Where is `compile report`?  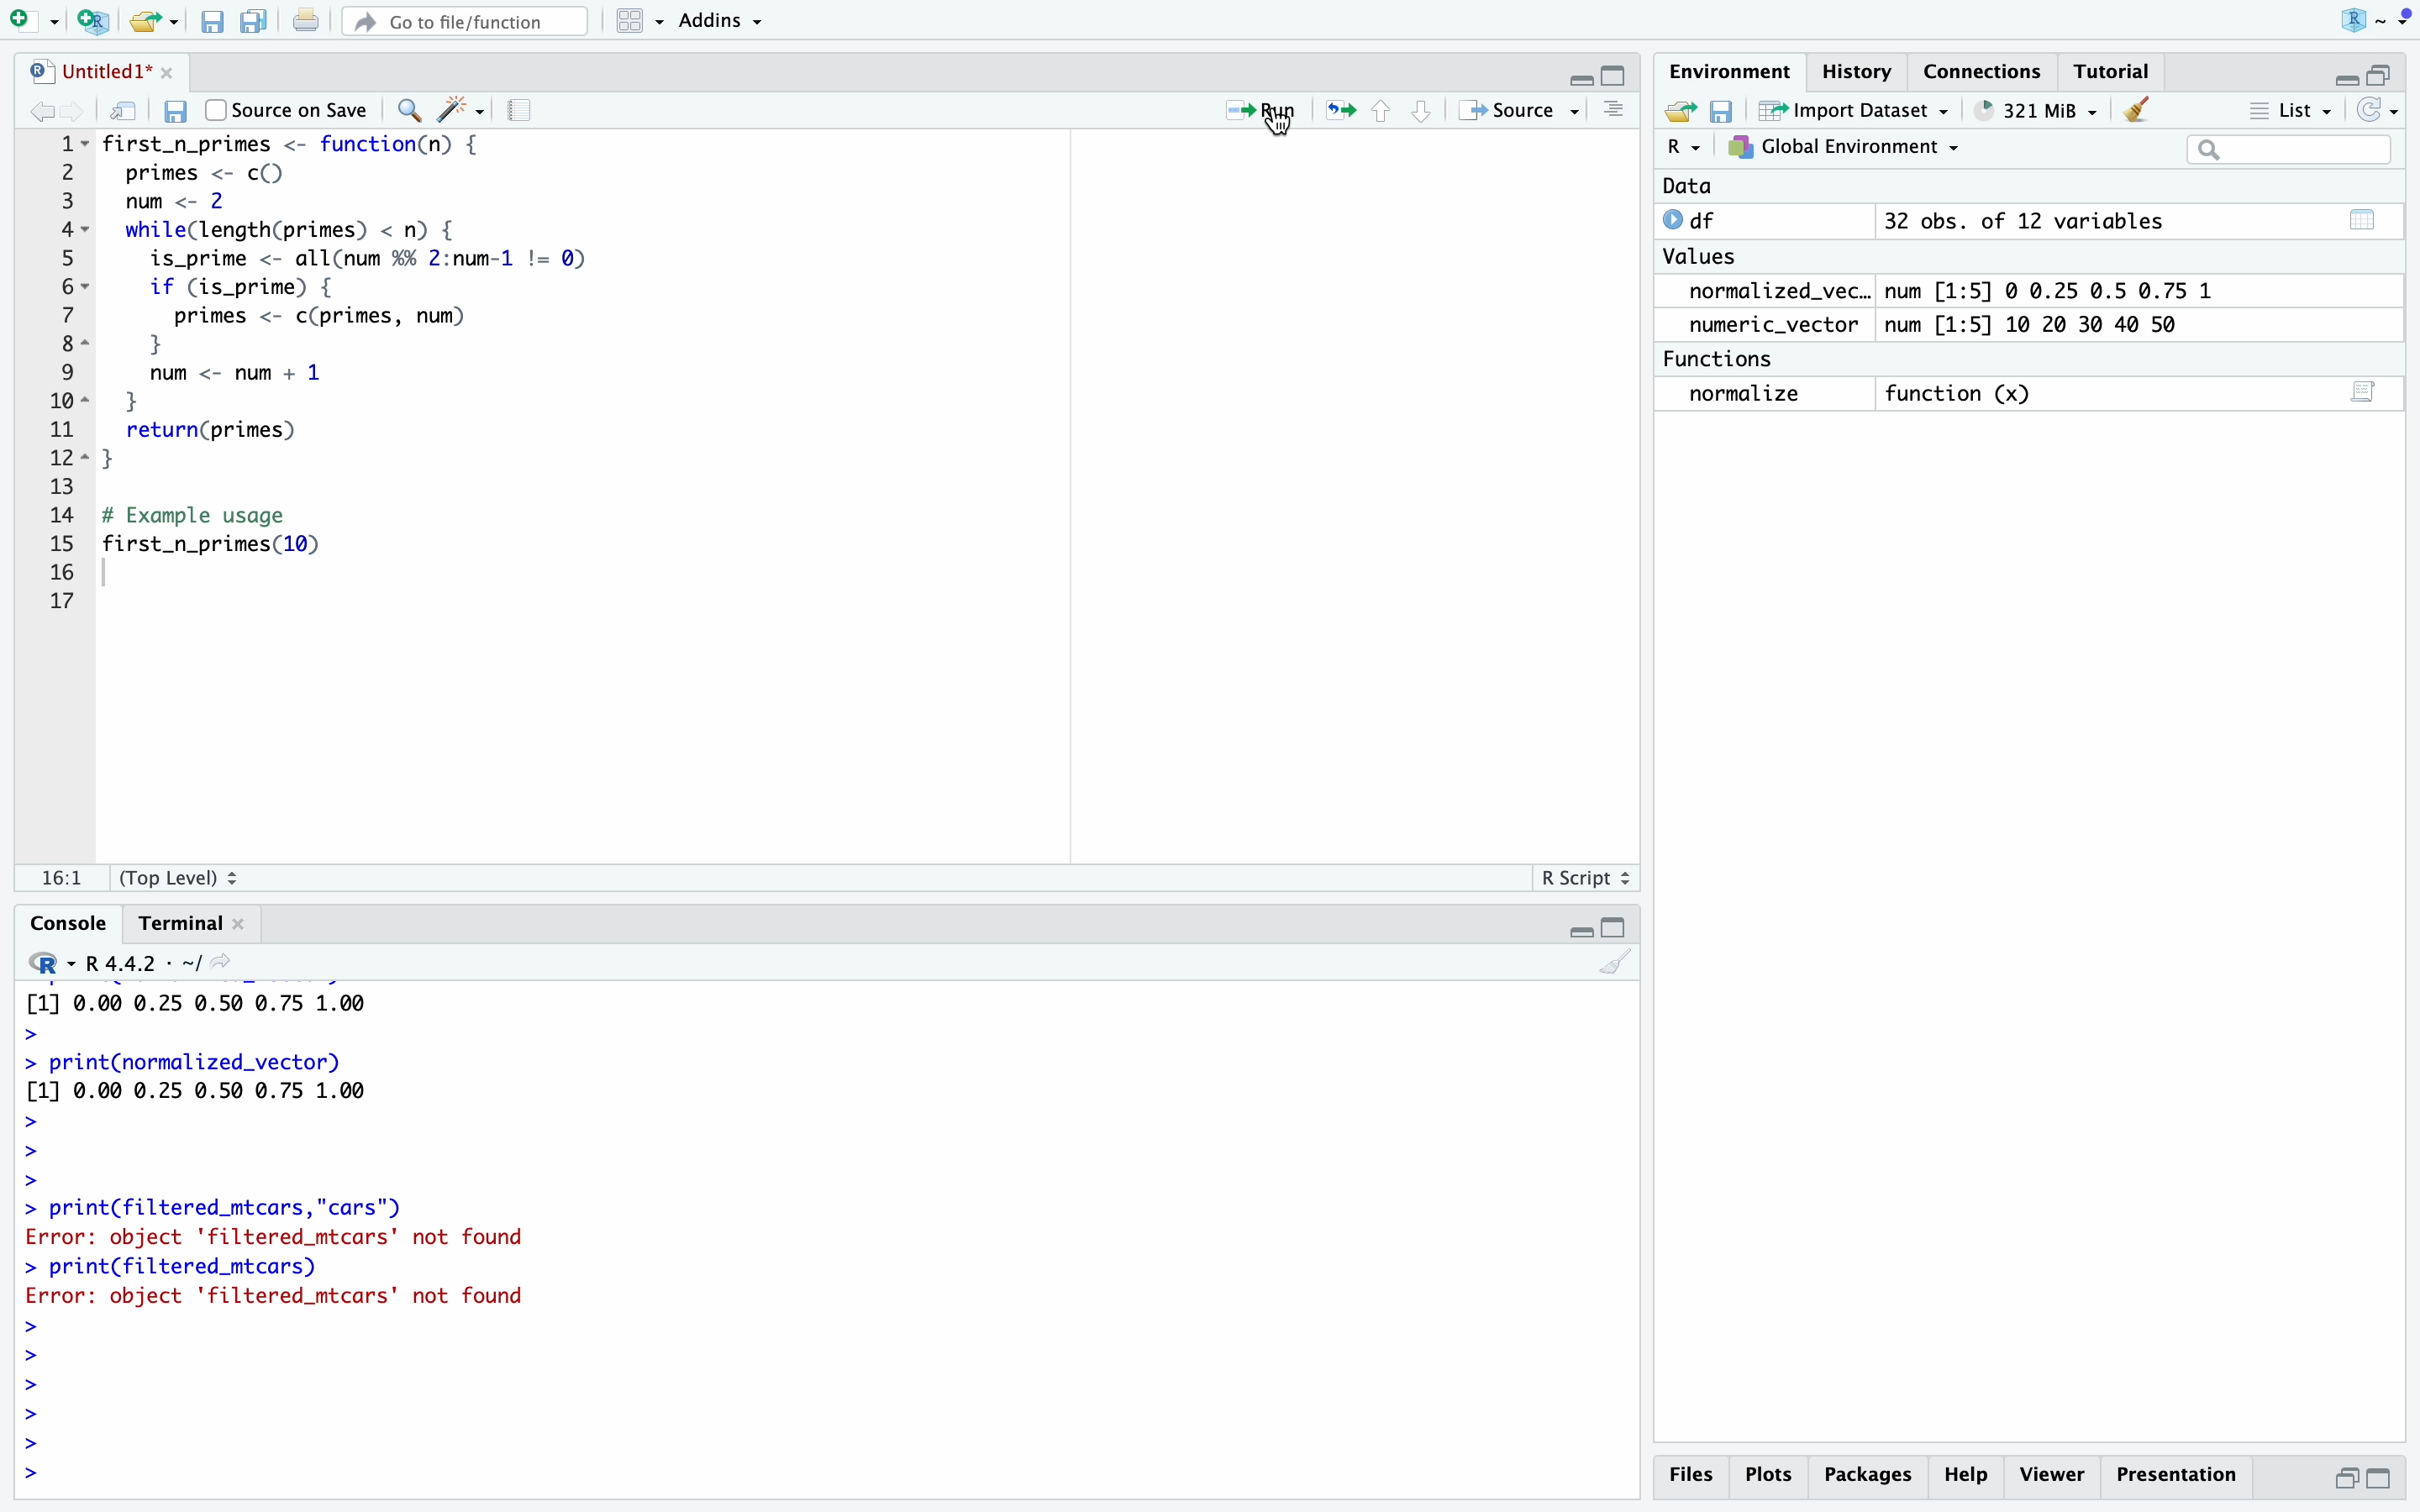 compile report is located at coordinates (531, 113).